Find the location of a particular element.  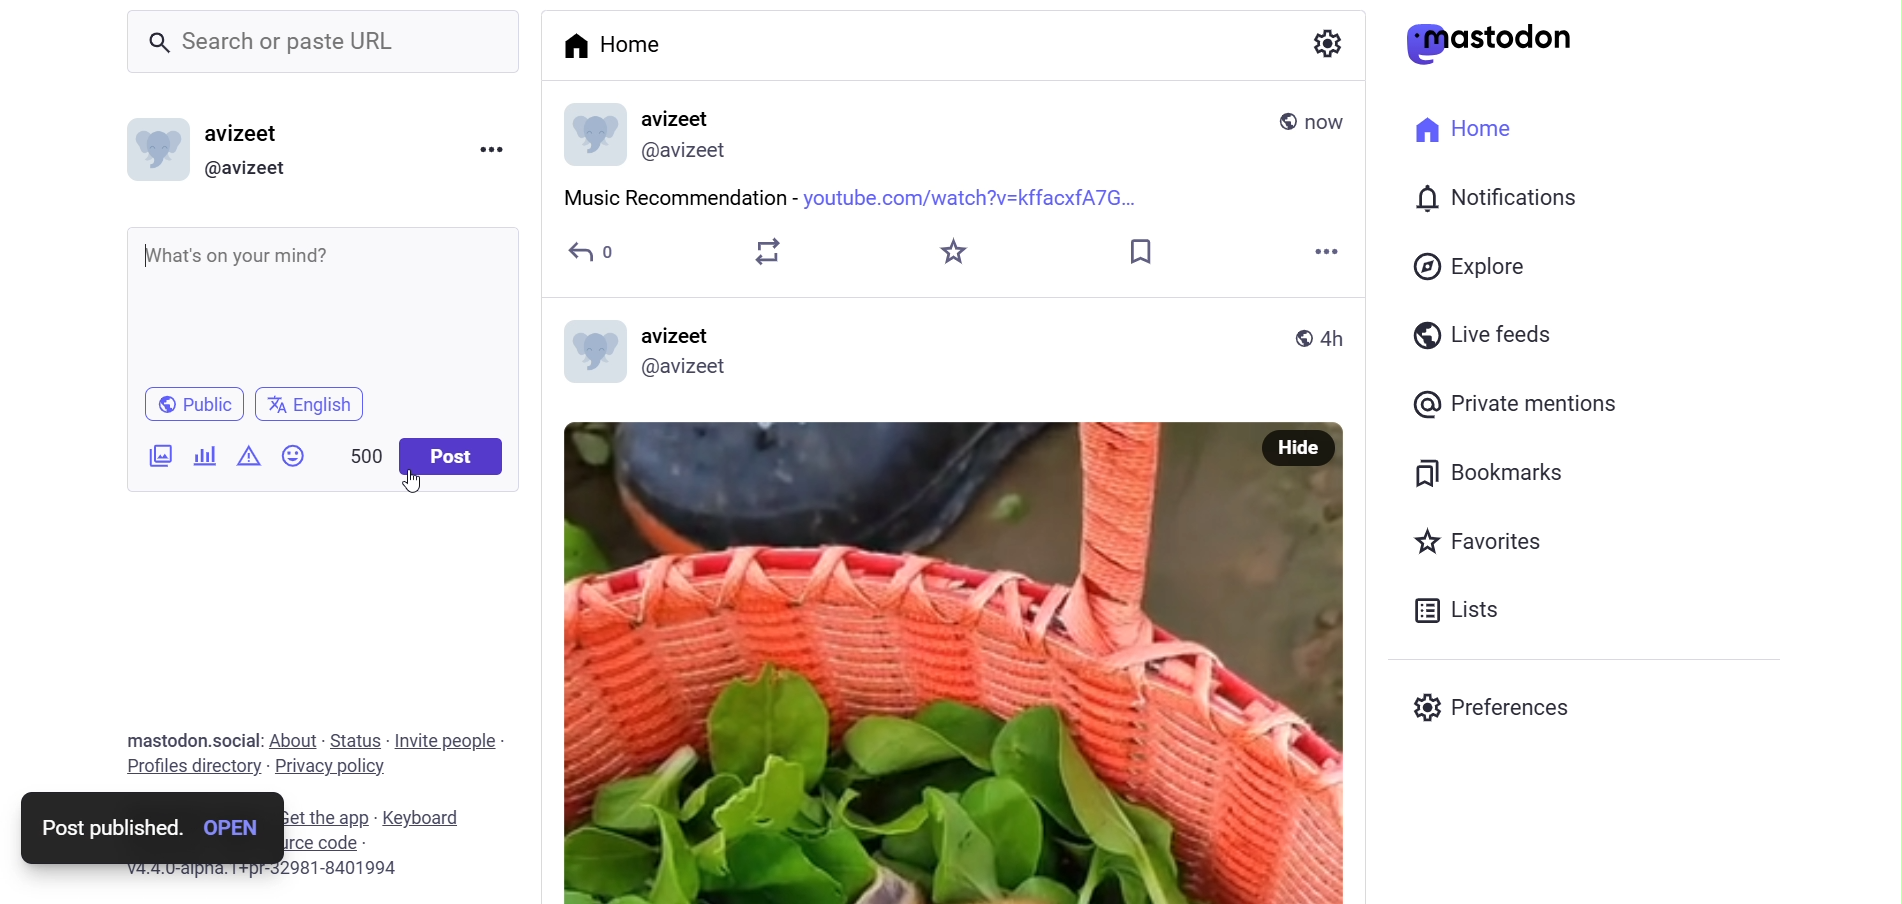

Notification is located at coordinates (1498, 194).